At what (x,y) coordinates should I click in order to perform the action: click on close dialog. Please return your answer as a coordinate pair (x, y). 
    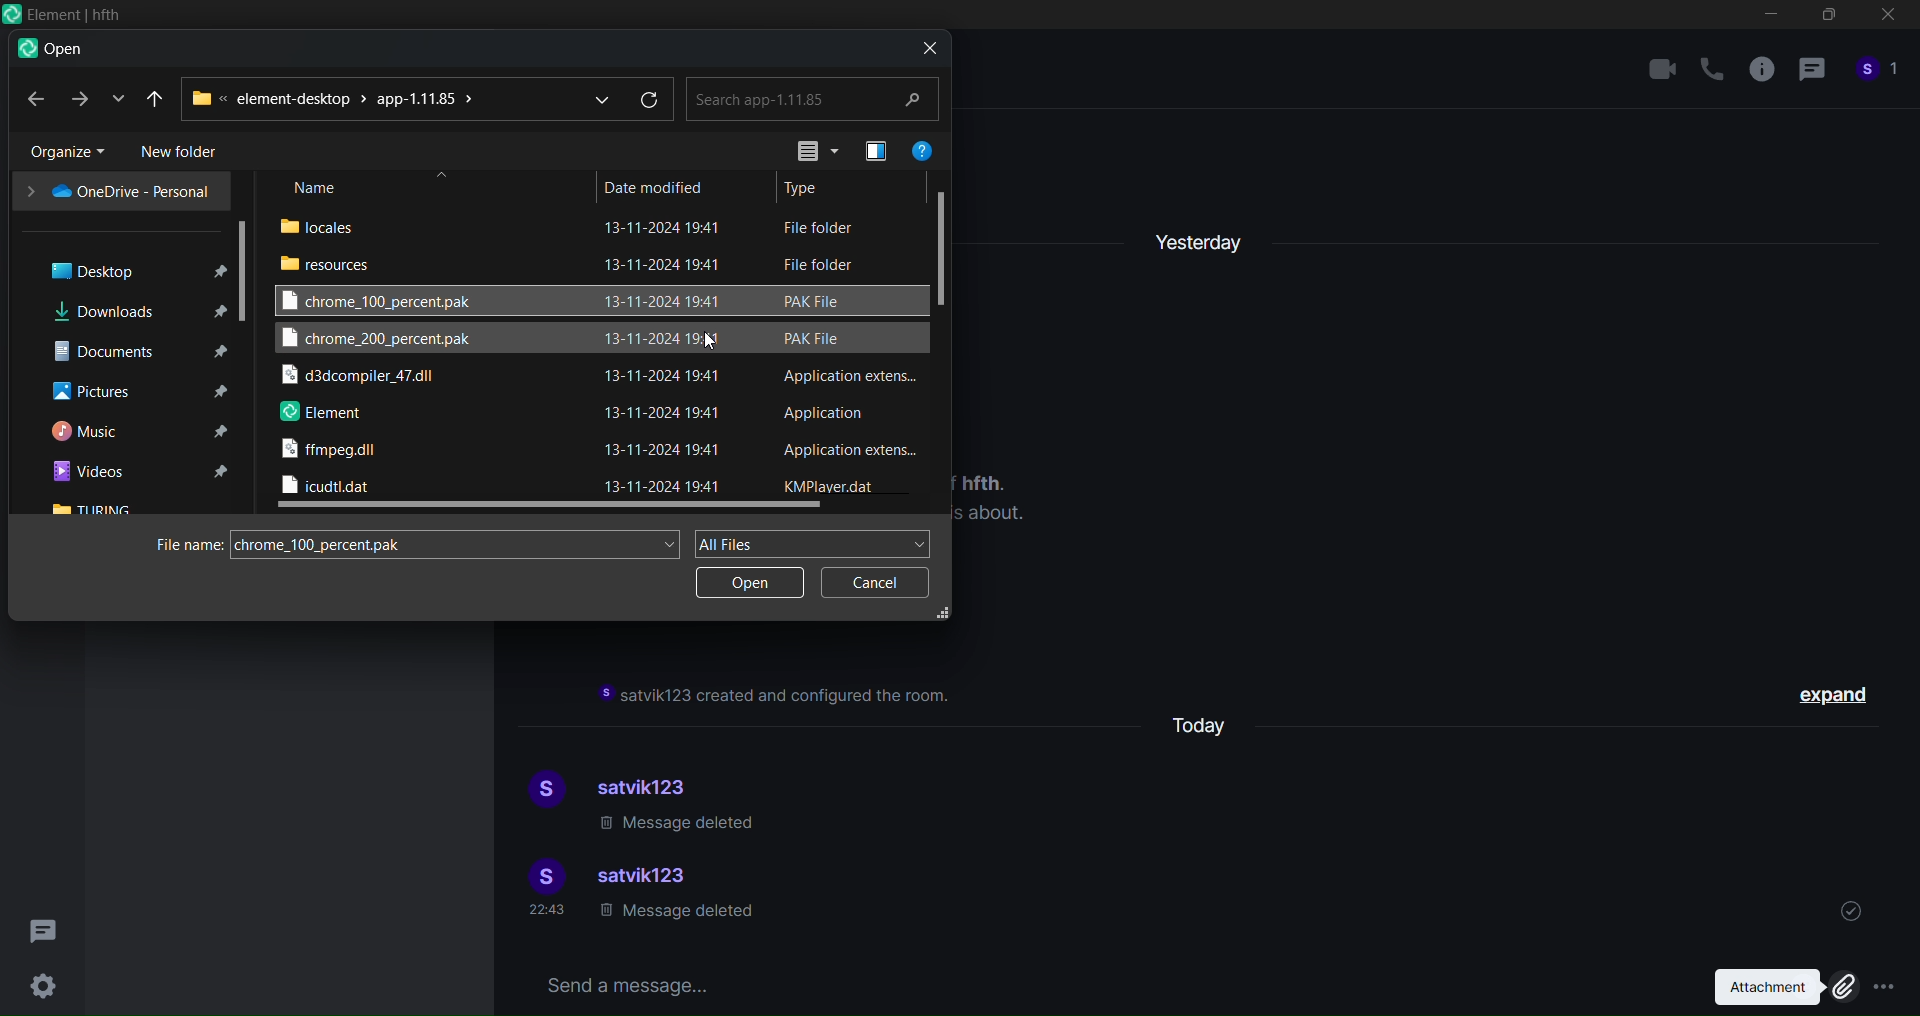
    Looking at the image, I should click on (924, 47).